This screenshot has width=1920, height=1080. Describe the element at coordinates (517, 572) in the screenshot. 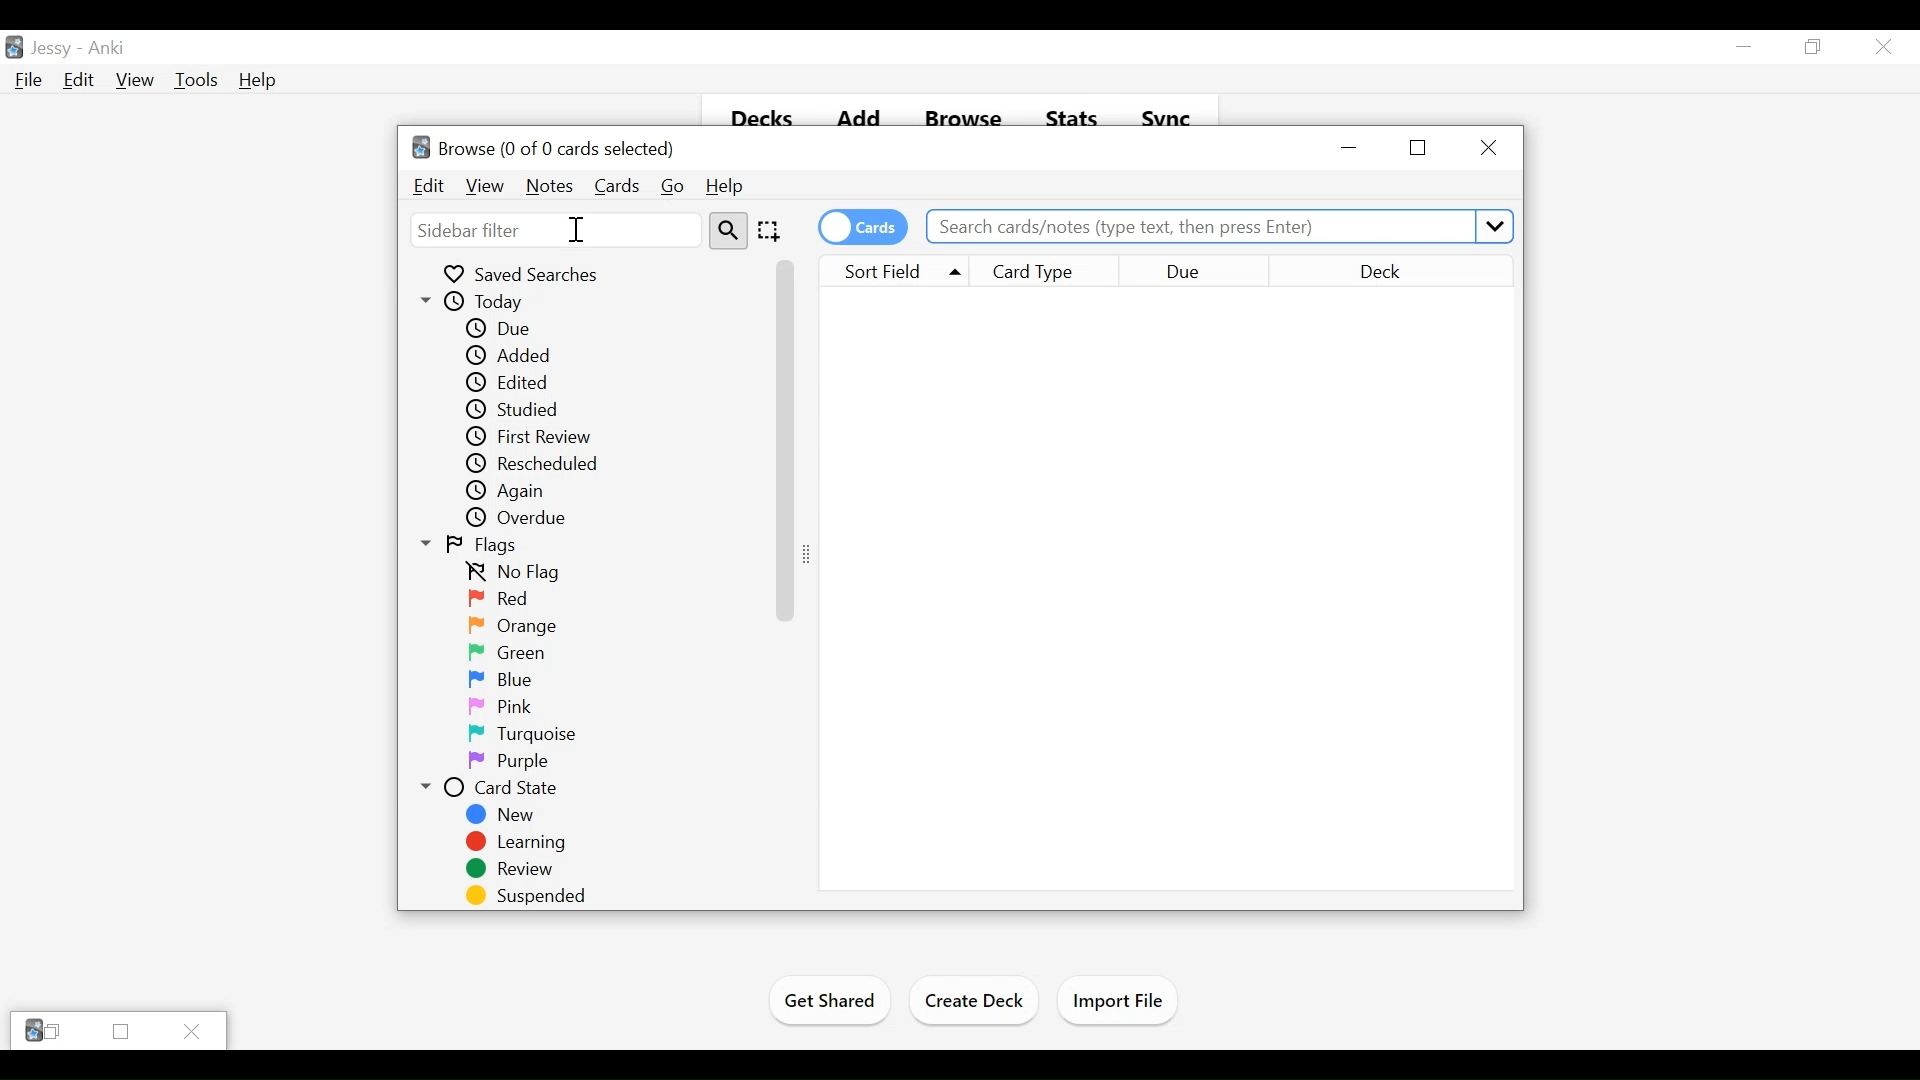

I see `No Flag` at that location.